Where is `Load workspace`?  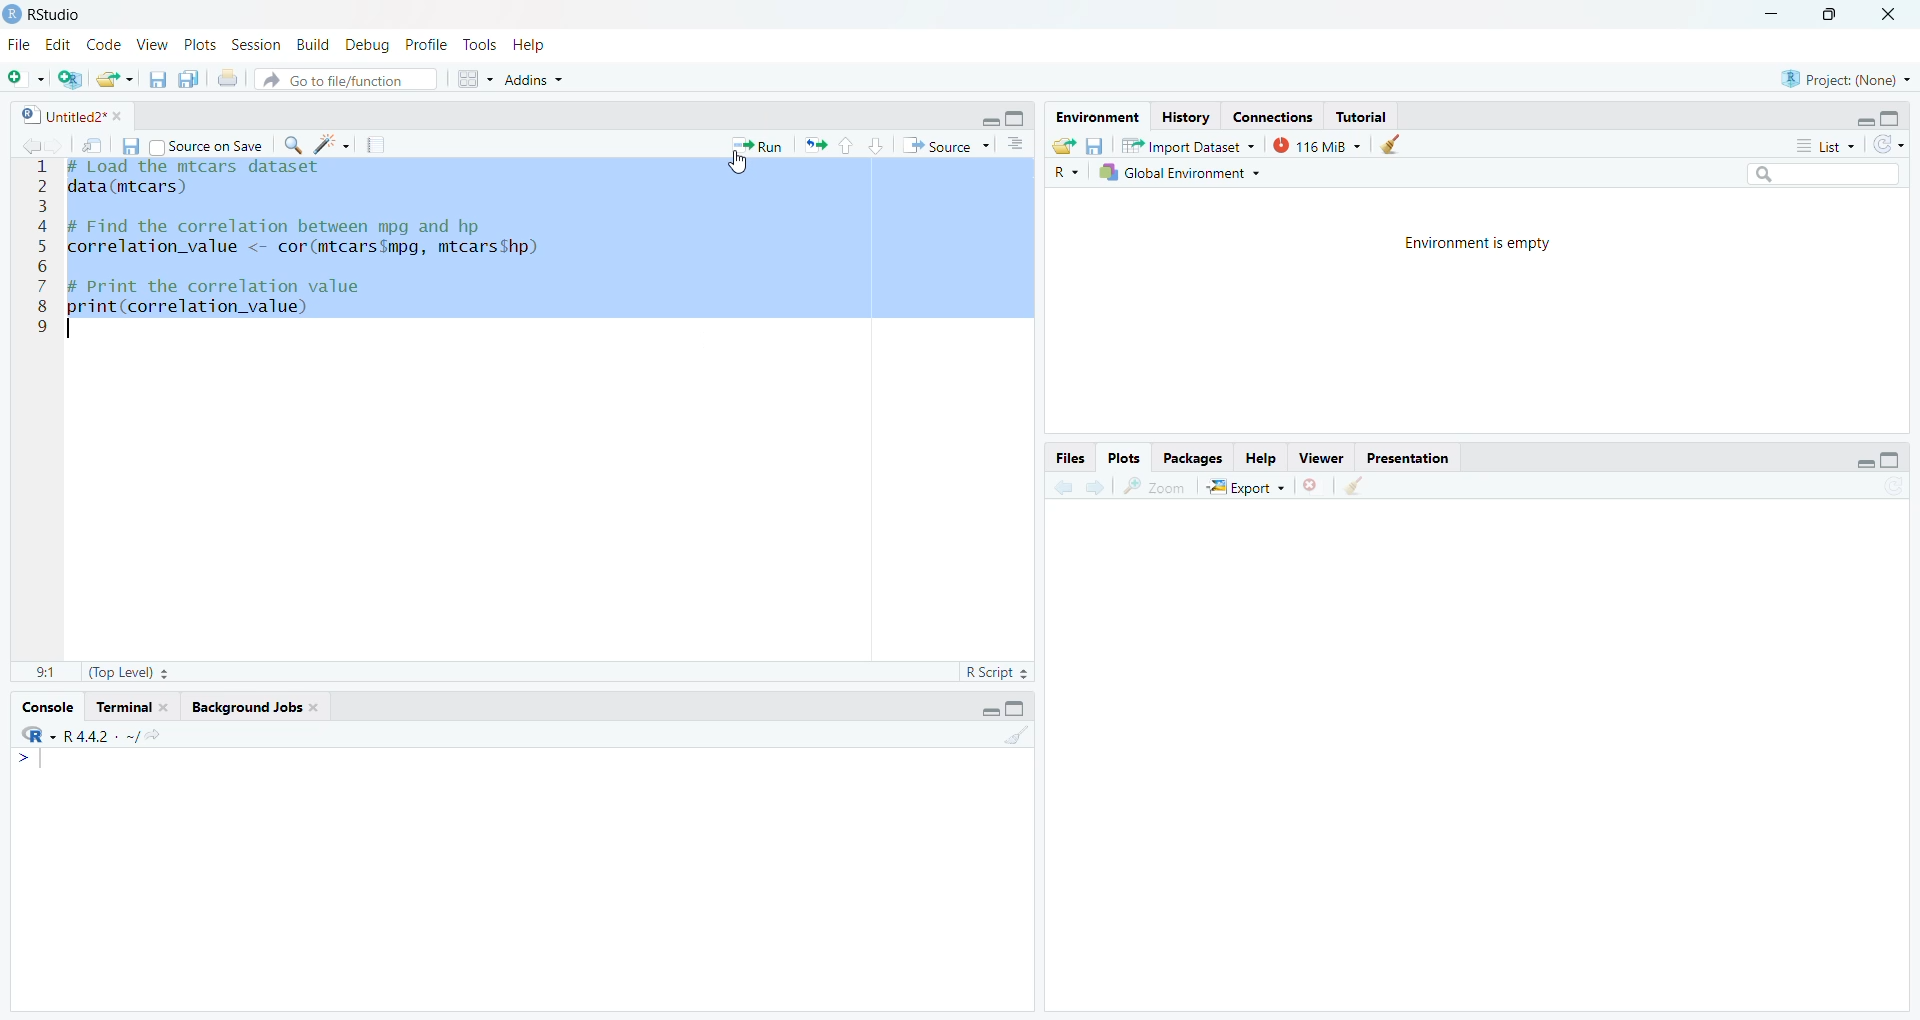 Load workspace is located at coordinates (1061, 147).